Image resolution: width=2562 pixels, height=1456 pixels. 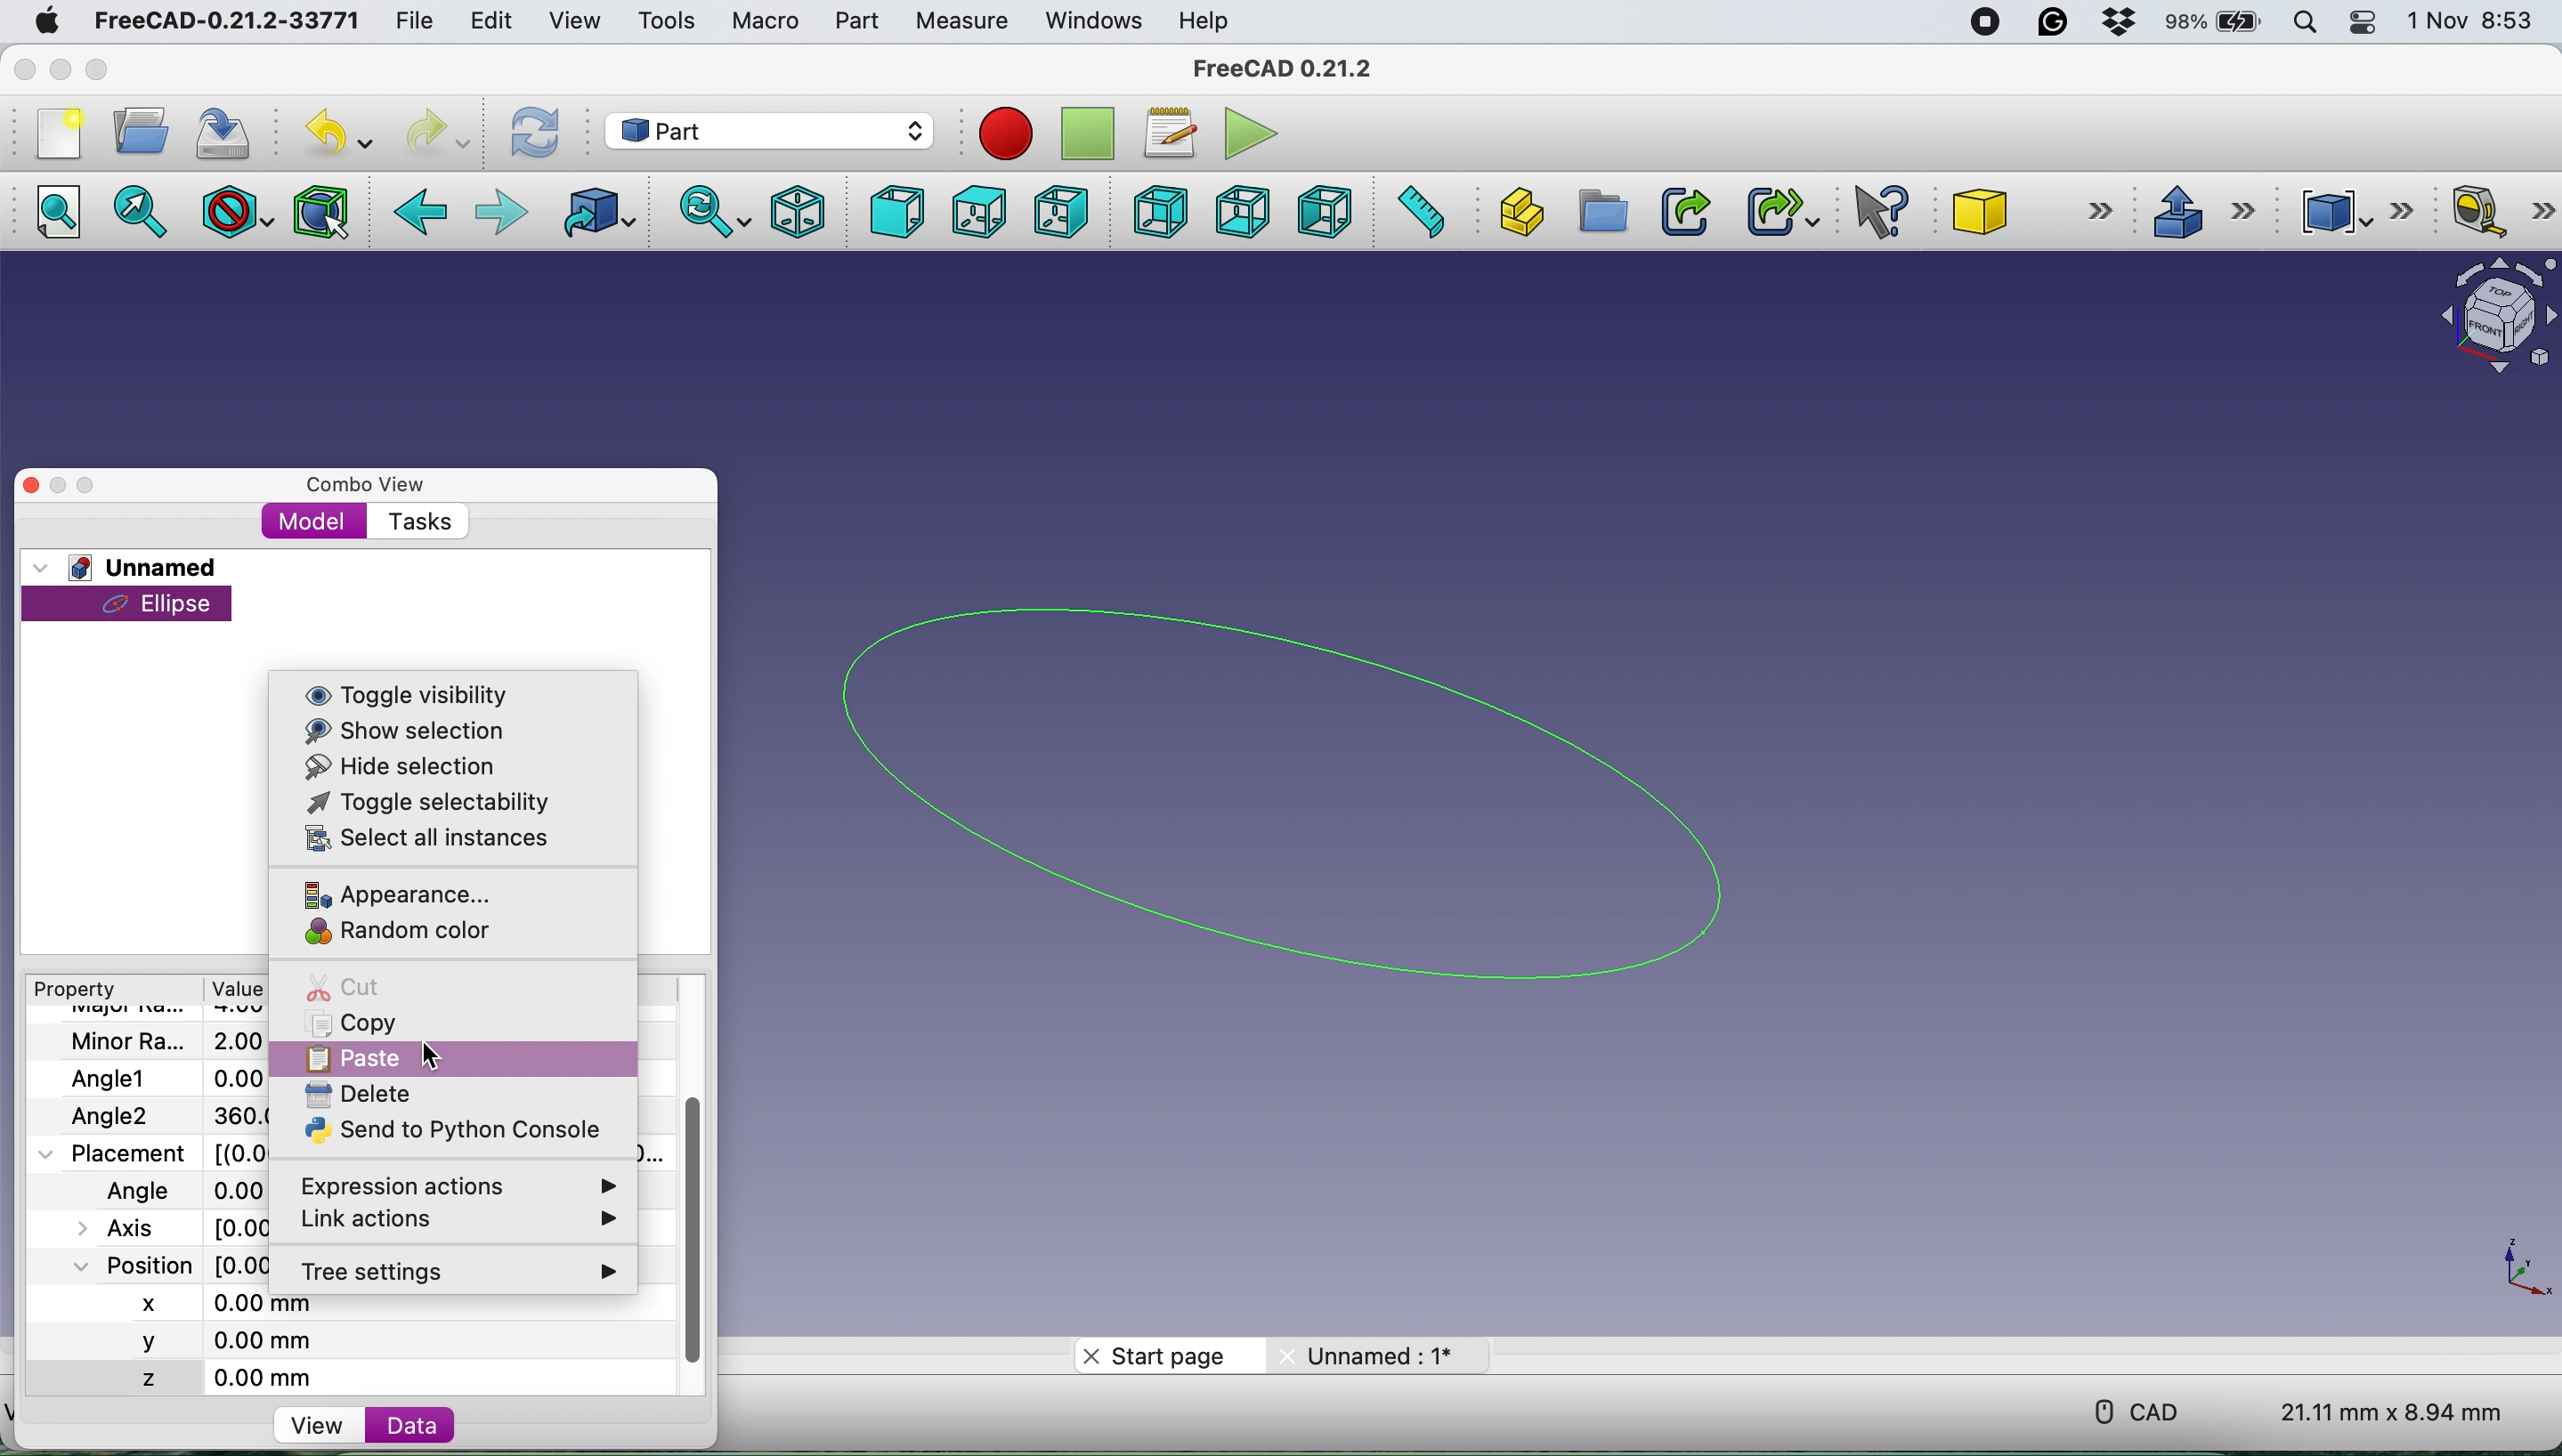 I want to click on close, so click(x=31, y=484).